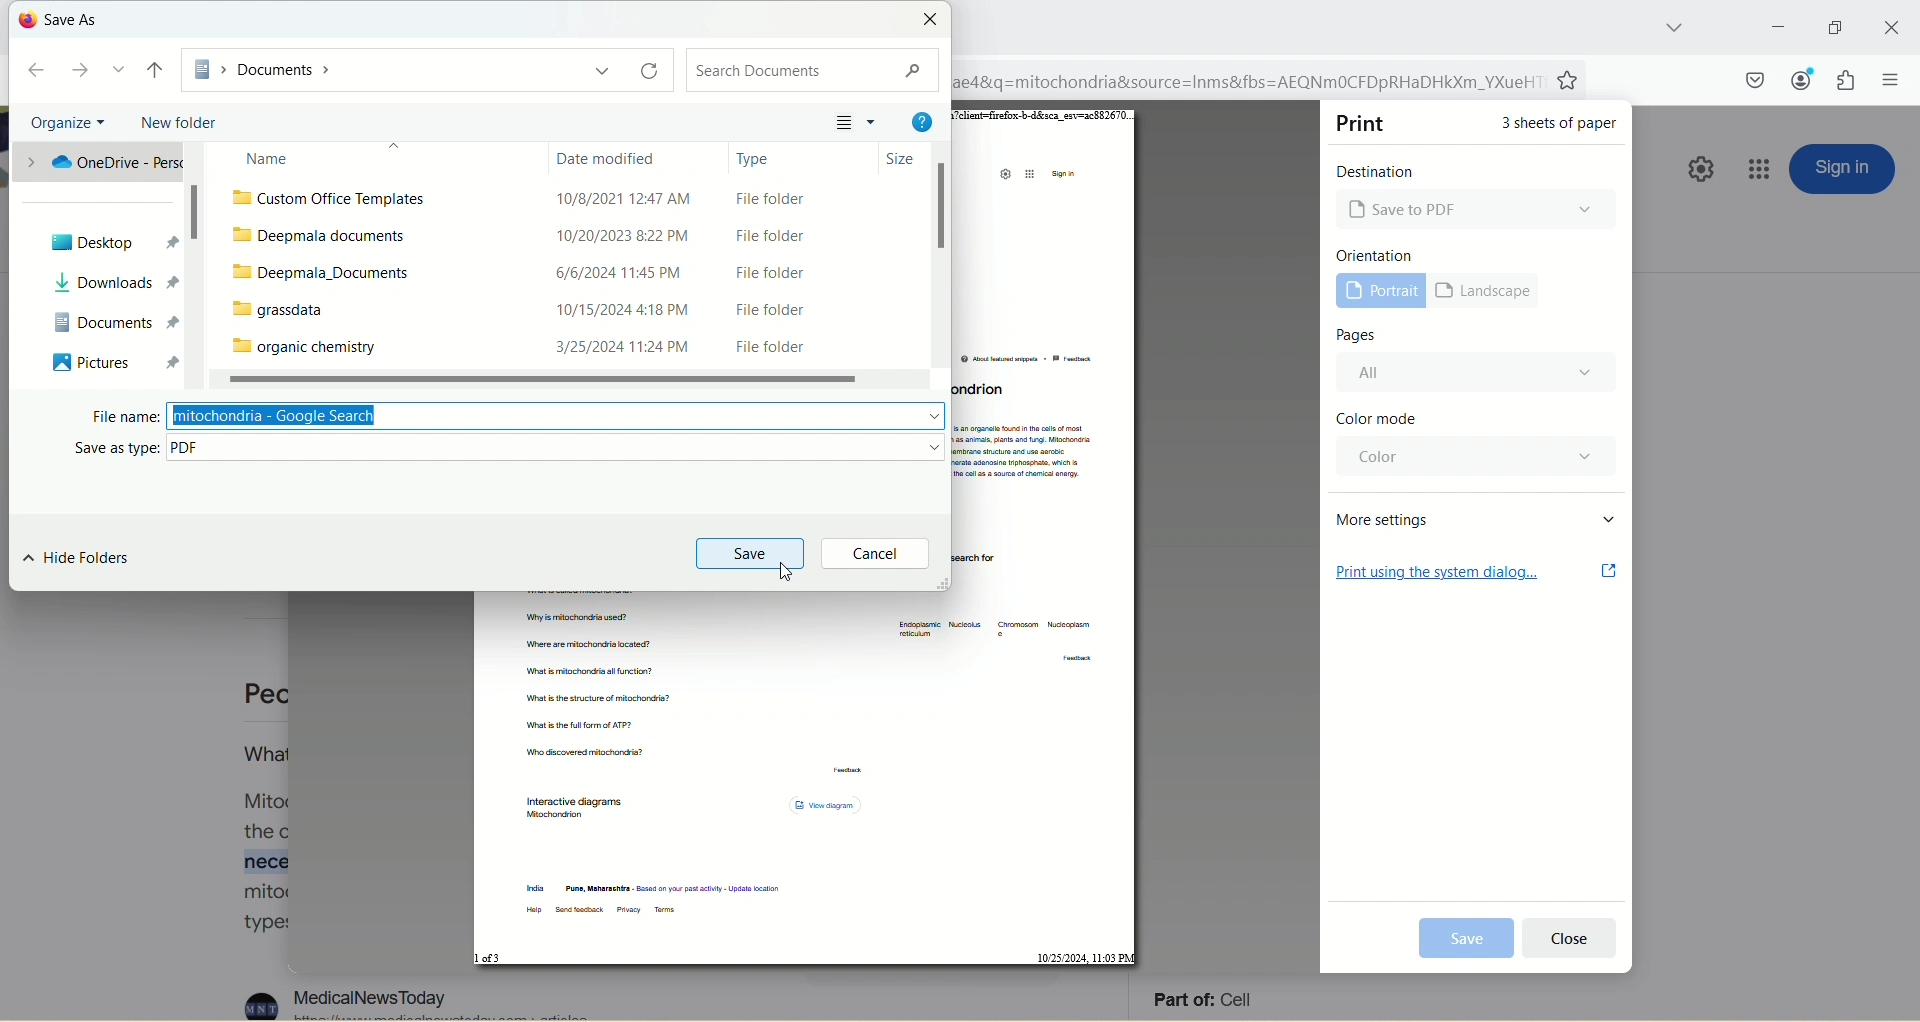 The image size is (1920, 1022). Describe the element at coordinates (1696, 173) in the screenshot. I see `quick setting` at that location.